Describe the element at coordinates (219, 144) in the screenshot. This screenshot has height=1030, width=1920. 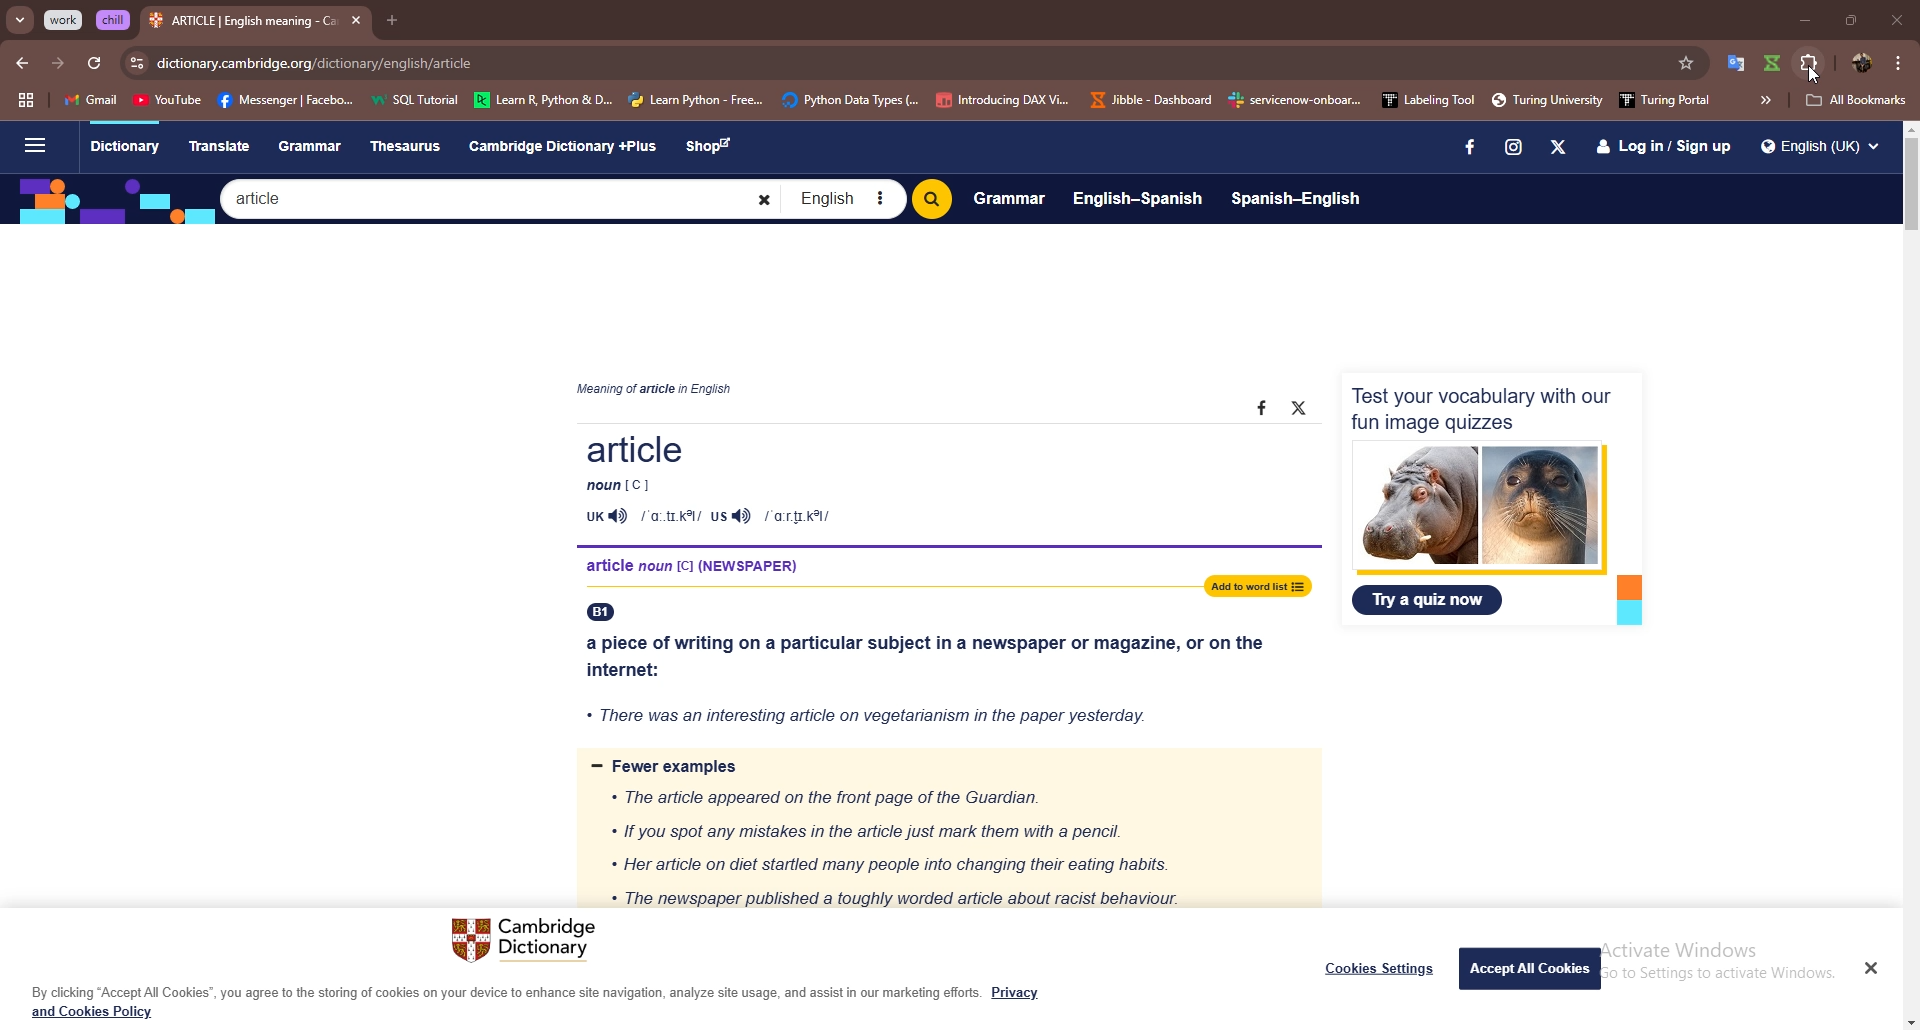
I see `Translate` at that location.